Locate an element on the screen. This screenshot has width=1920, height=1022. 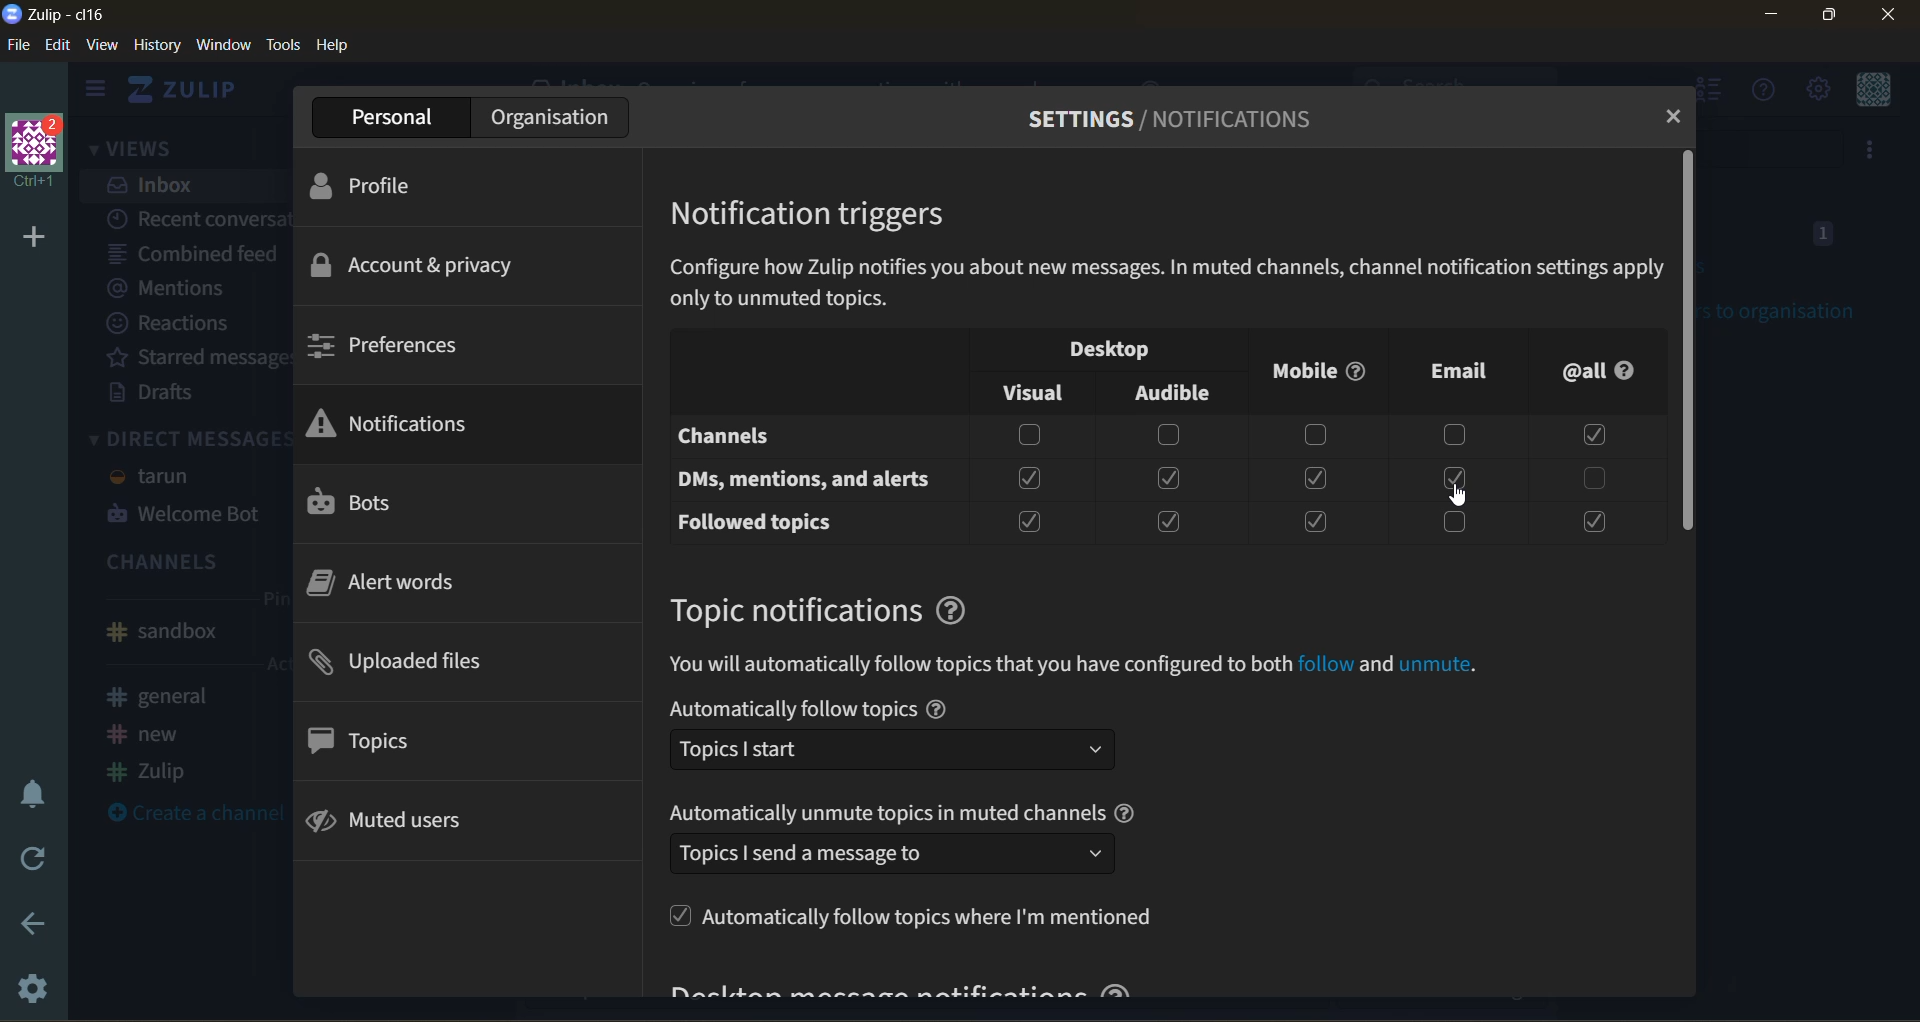
checkbox is located at coordinates (1313, 434).